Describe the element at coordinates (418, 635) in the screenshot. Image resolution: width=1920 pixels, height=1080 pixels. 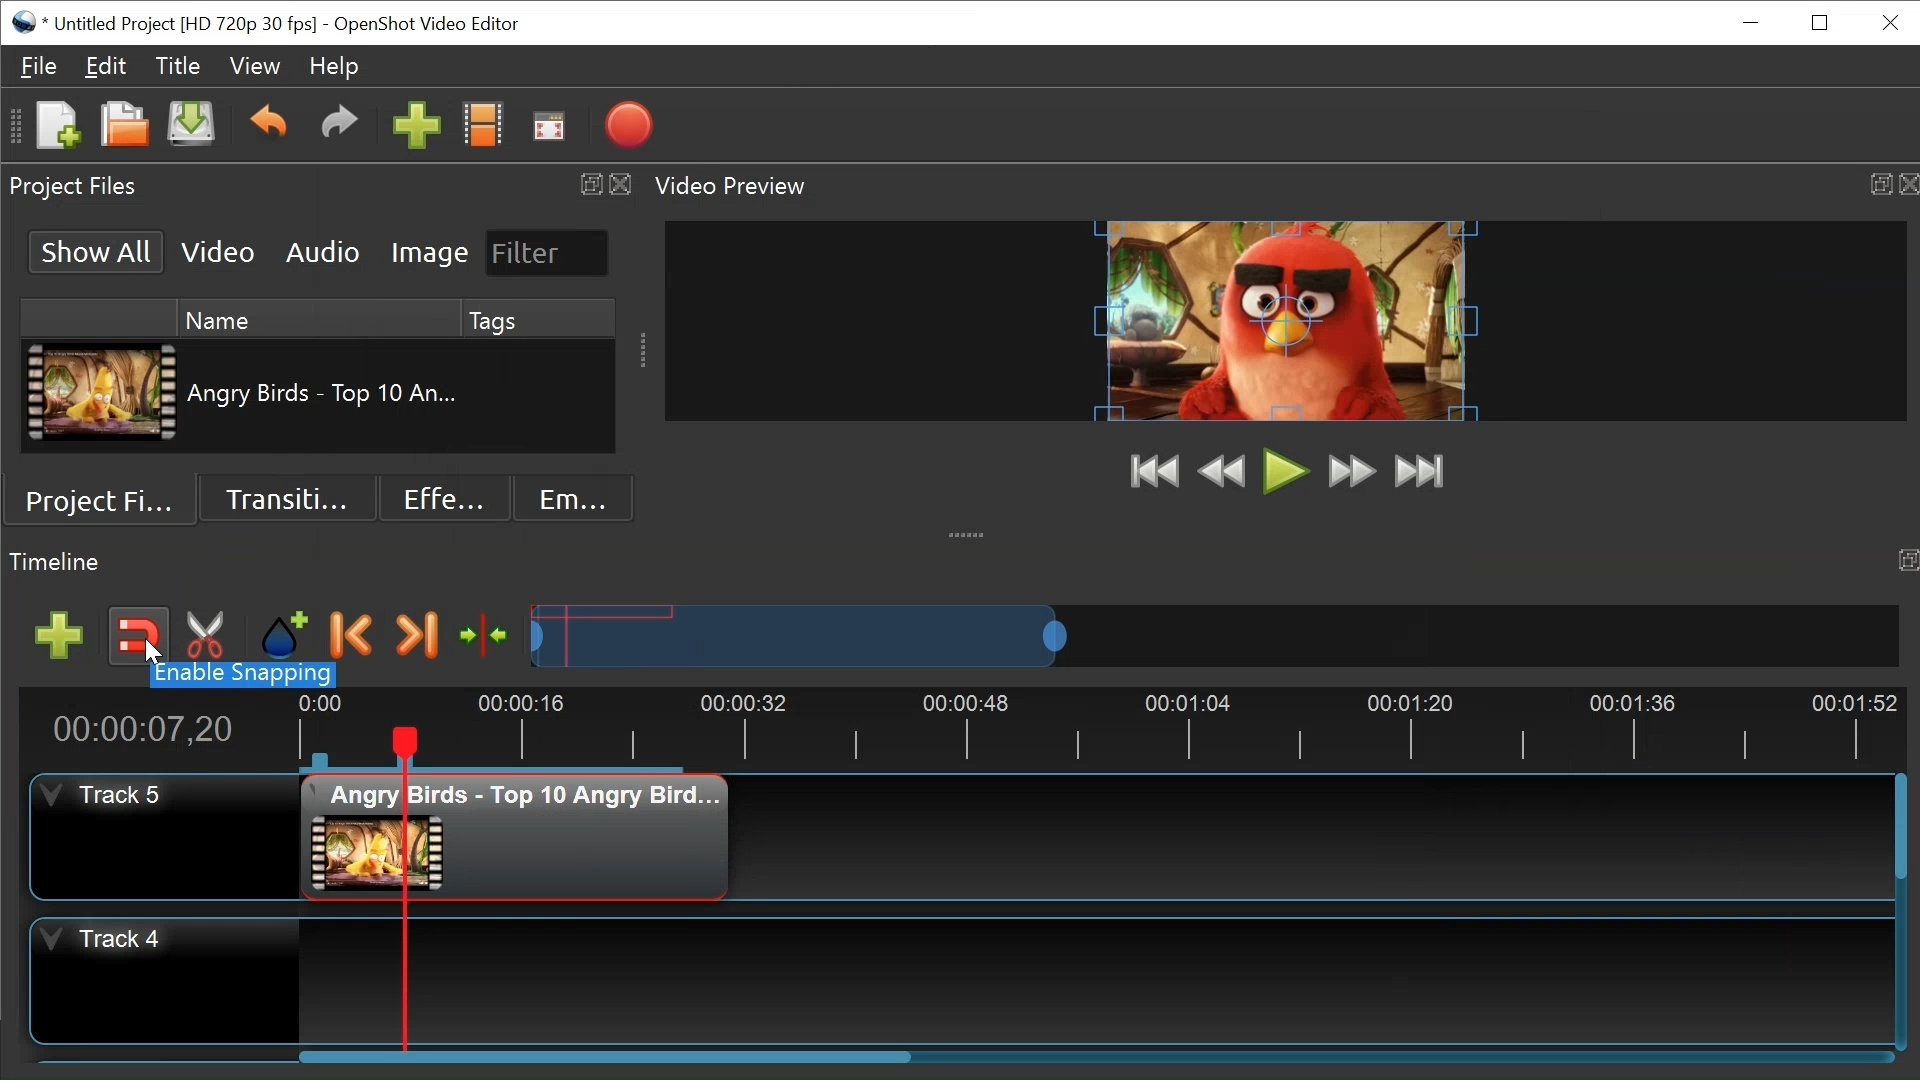
I see `Next Marker` at that location.